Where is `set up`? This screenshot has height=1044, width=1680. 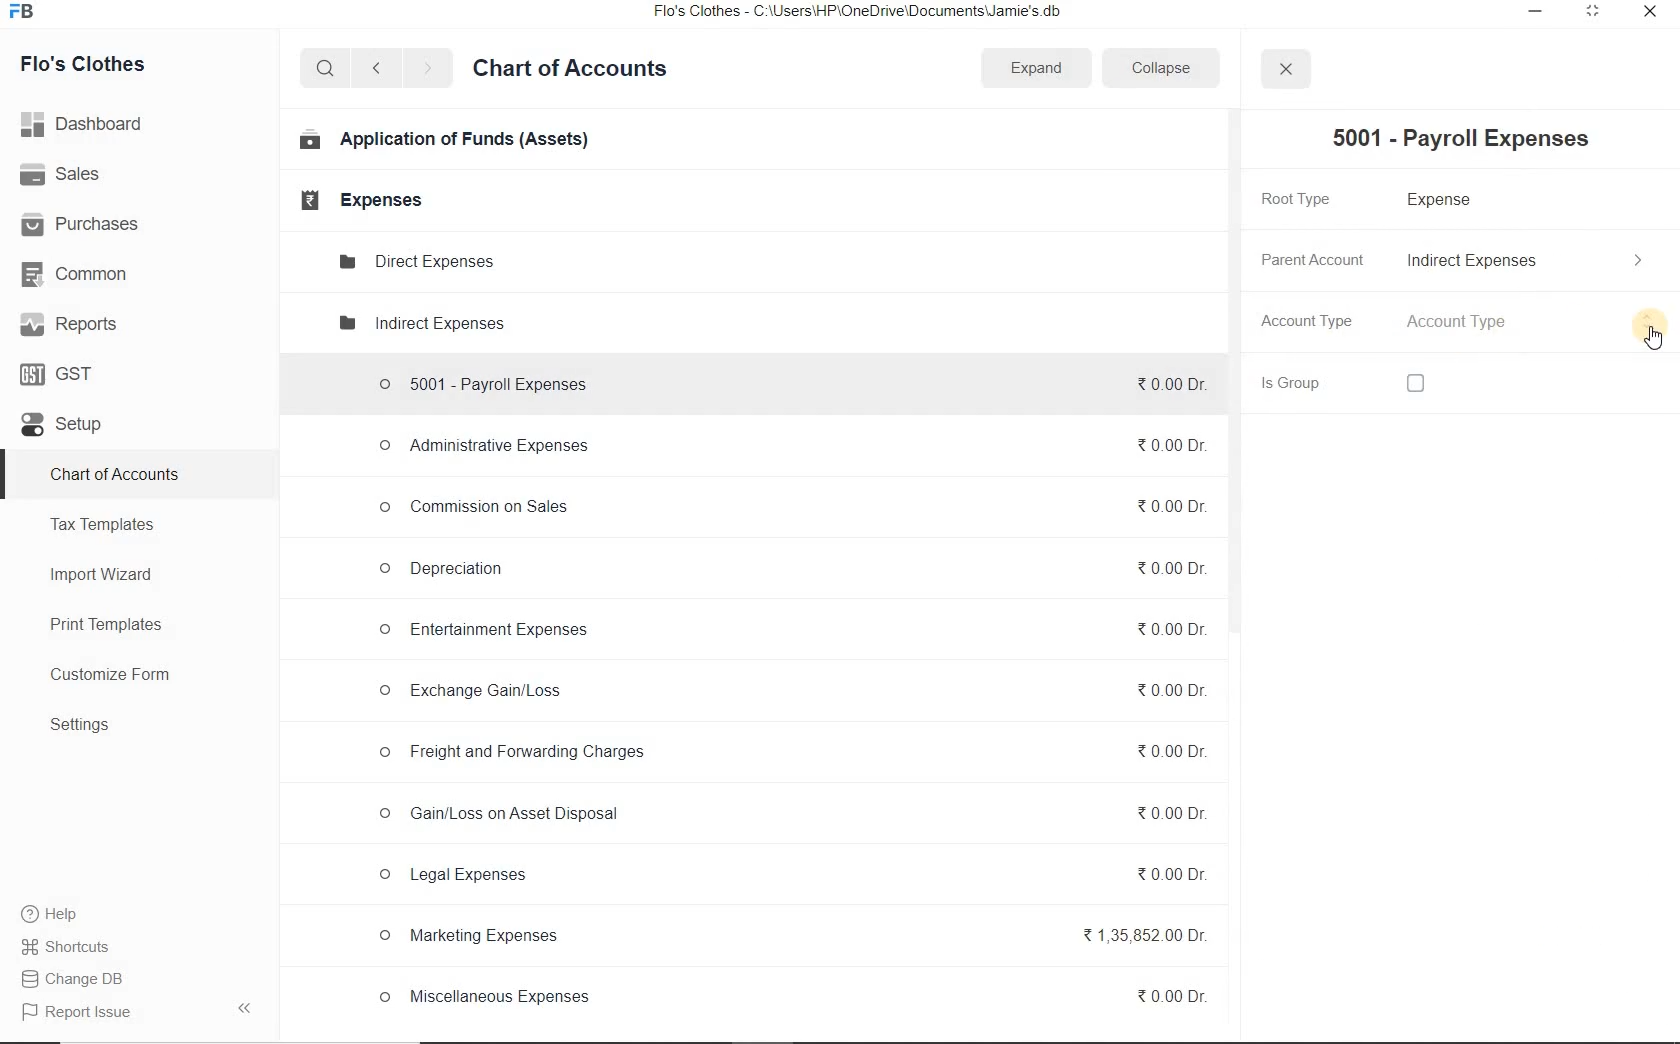 set up is located at coordinates (62, 426).